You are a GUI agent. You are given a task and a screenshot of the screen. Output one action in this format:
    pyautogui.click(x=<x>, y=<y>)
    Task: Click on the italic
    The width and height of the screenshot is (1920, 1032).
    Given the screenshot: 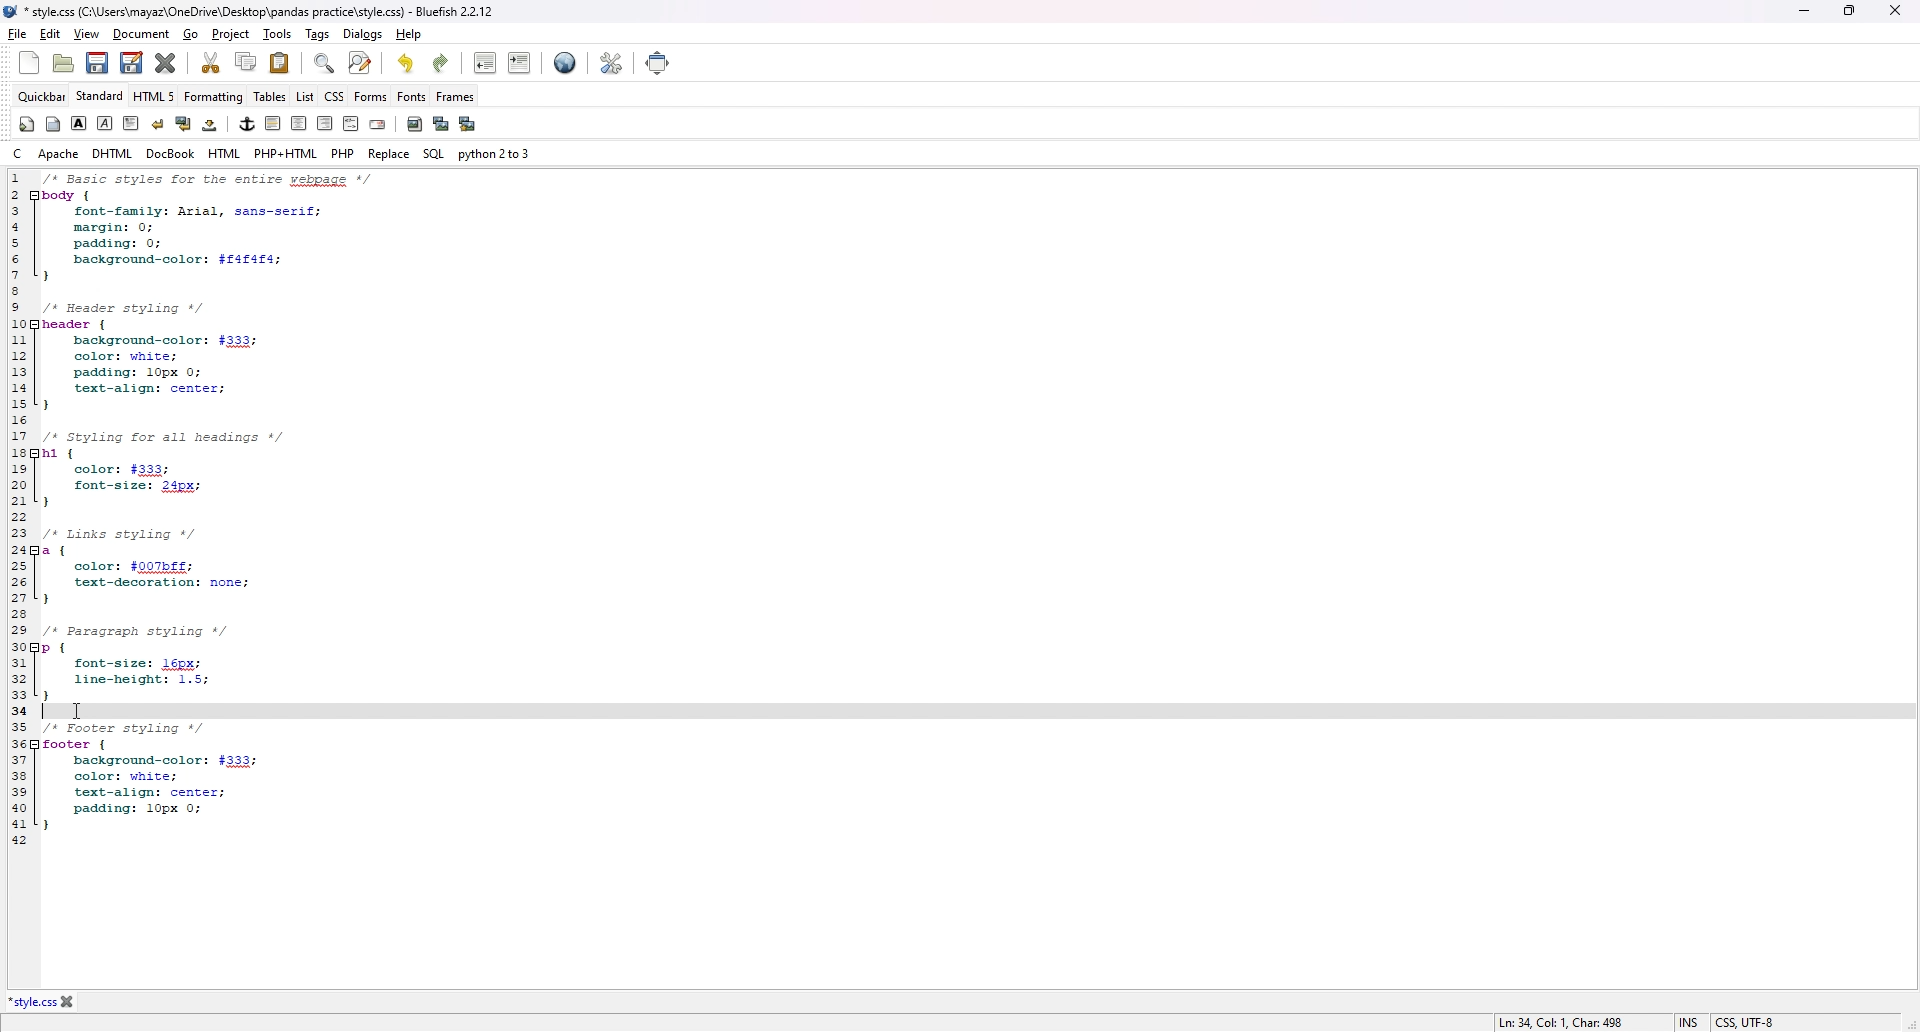 What is the action you would take?
    pyautogui.click(x=106, y=121)
    